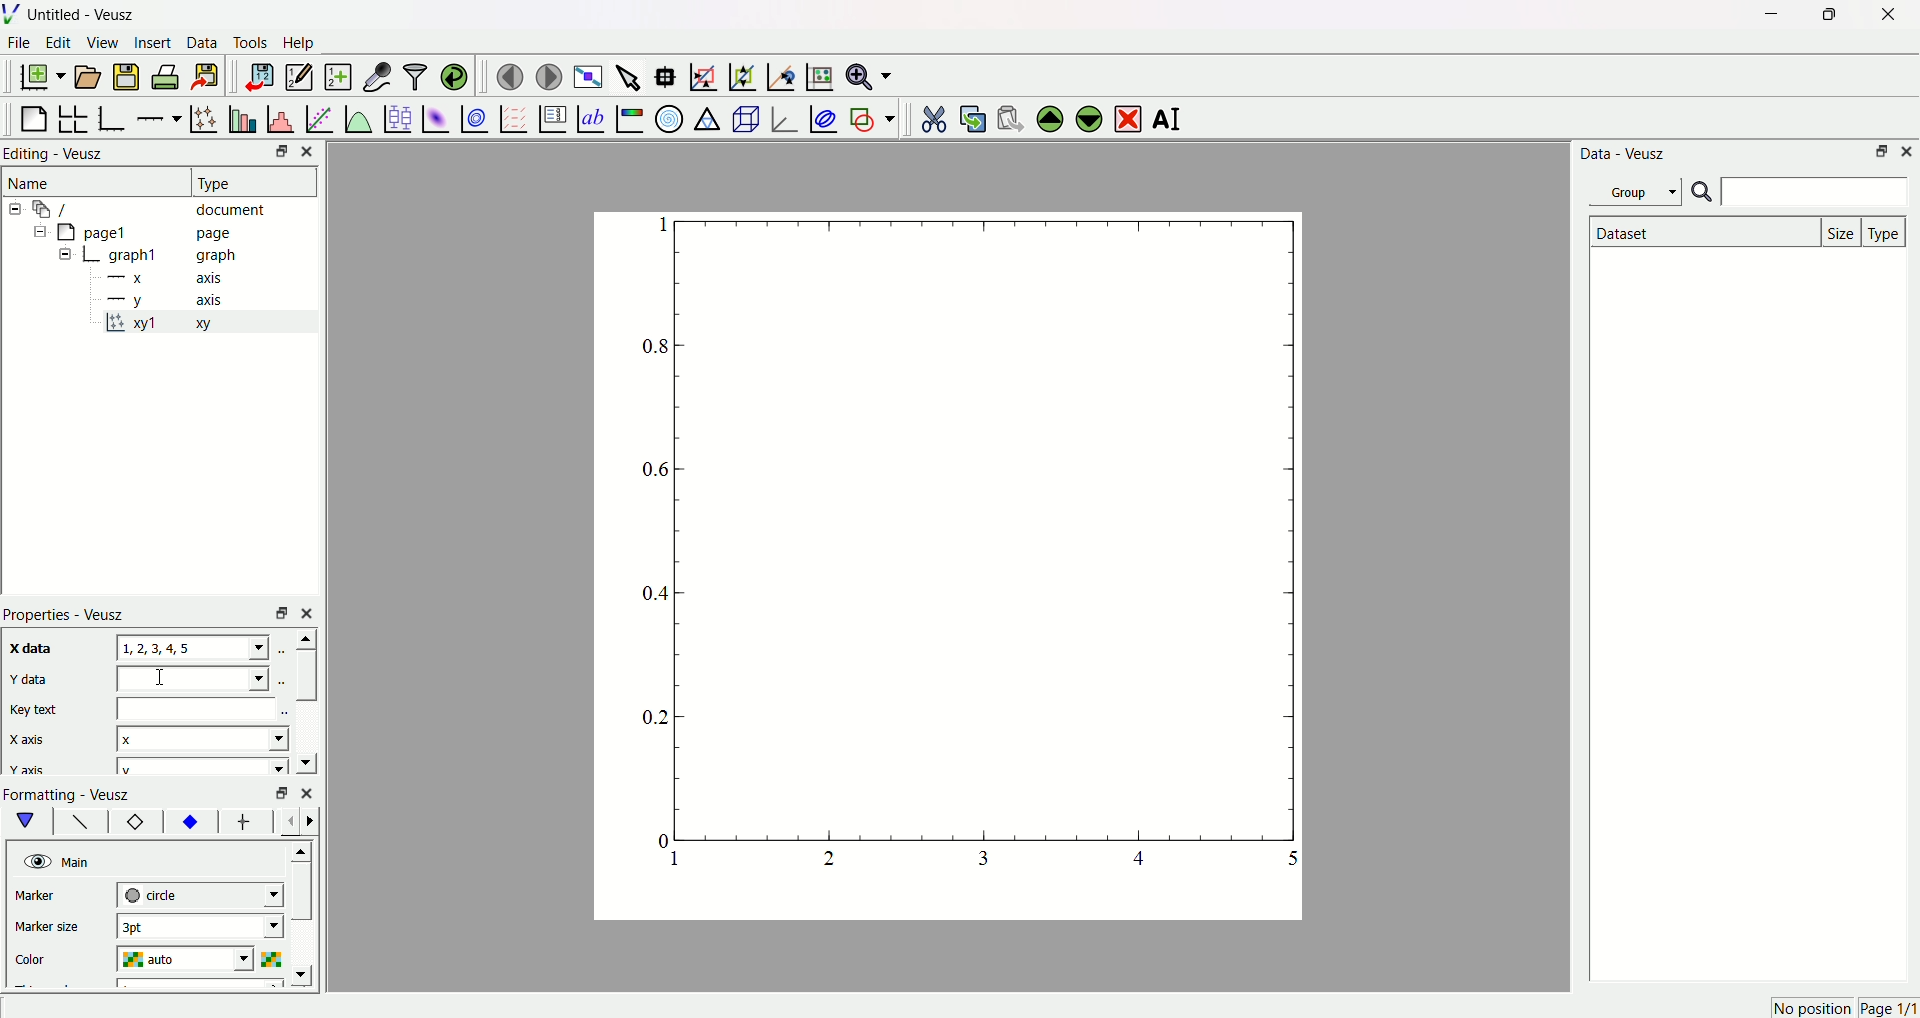 This screenshot has height=1018, width=1920. What do you see at coordinates (215, 76) in the screenshot?
I see `export document` at bounding box center [215, 76].